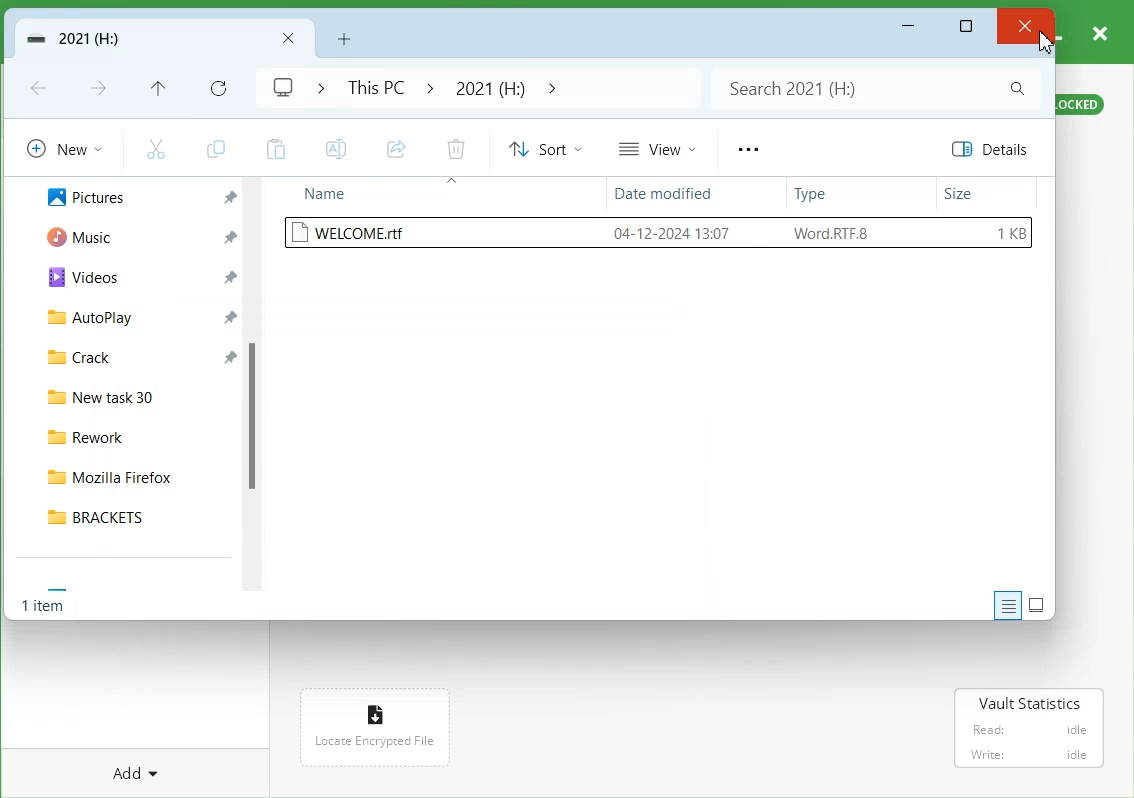  What do you see at coordinates (995, 149) in the screenshot?
I see `Details` at bounding box center [995, 149].